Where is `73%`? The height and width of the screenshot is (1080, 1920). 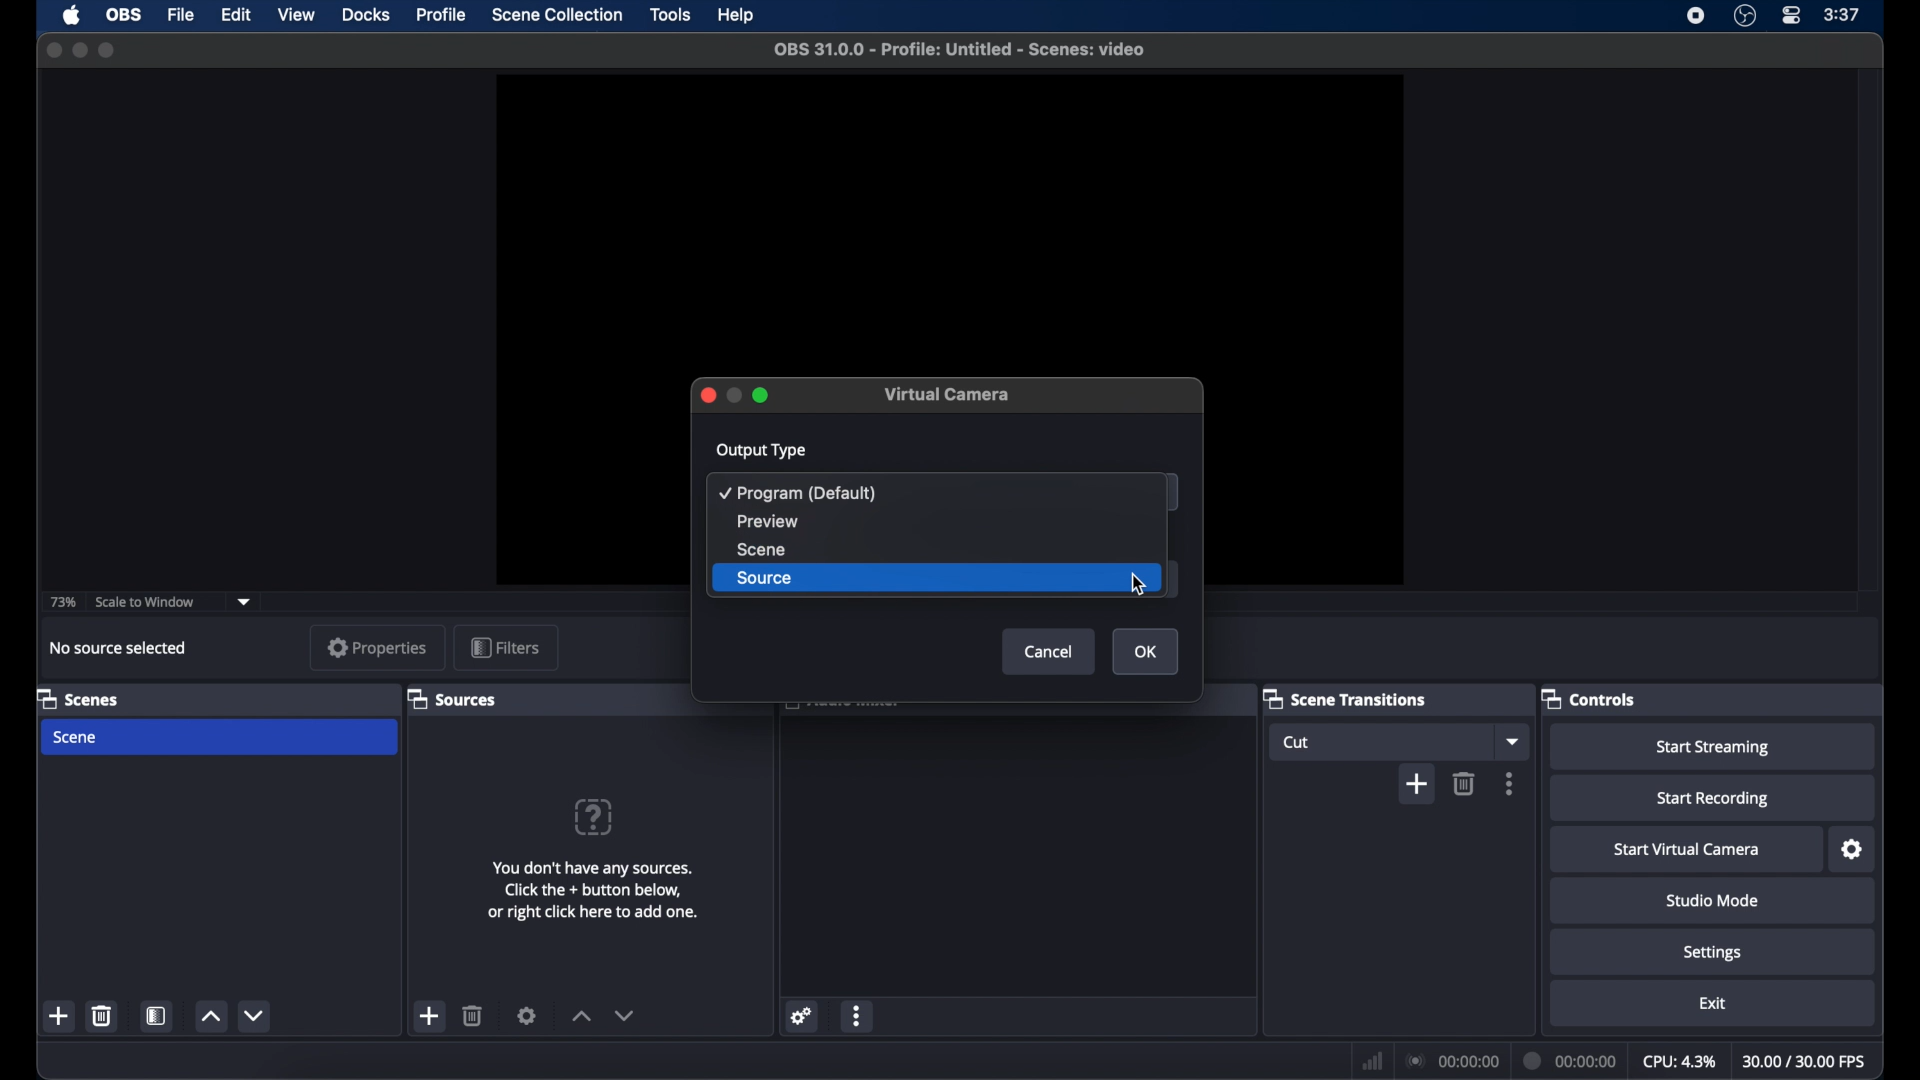
73% is located at coordinates (61, 603).